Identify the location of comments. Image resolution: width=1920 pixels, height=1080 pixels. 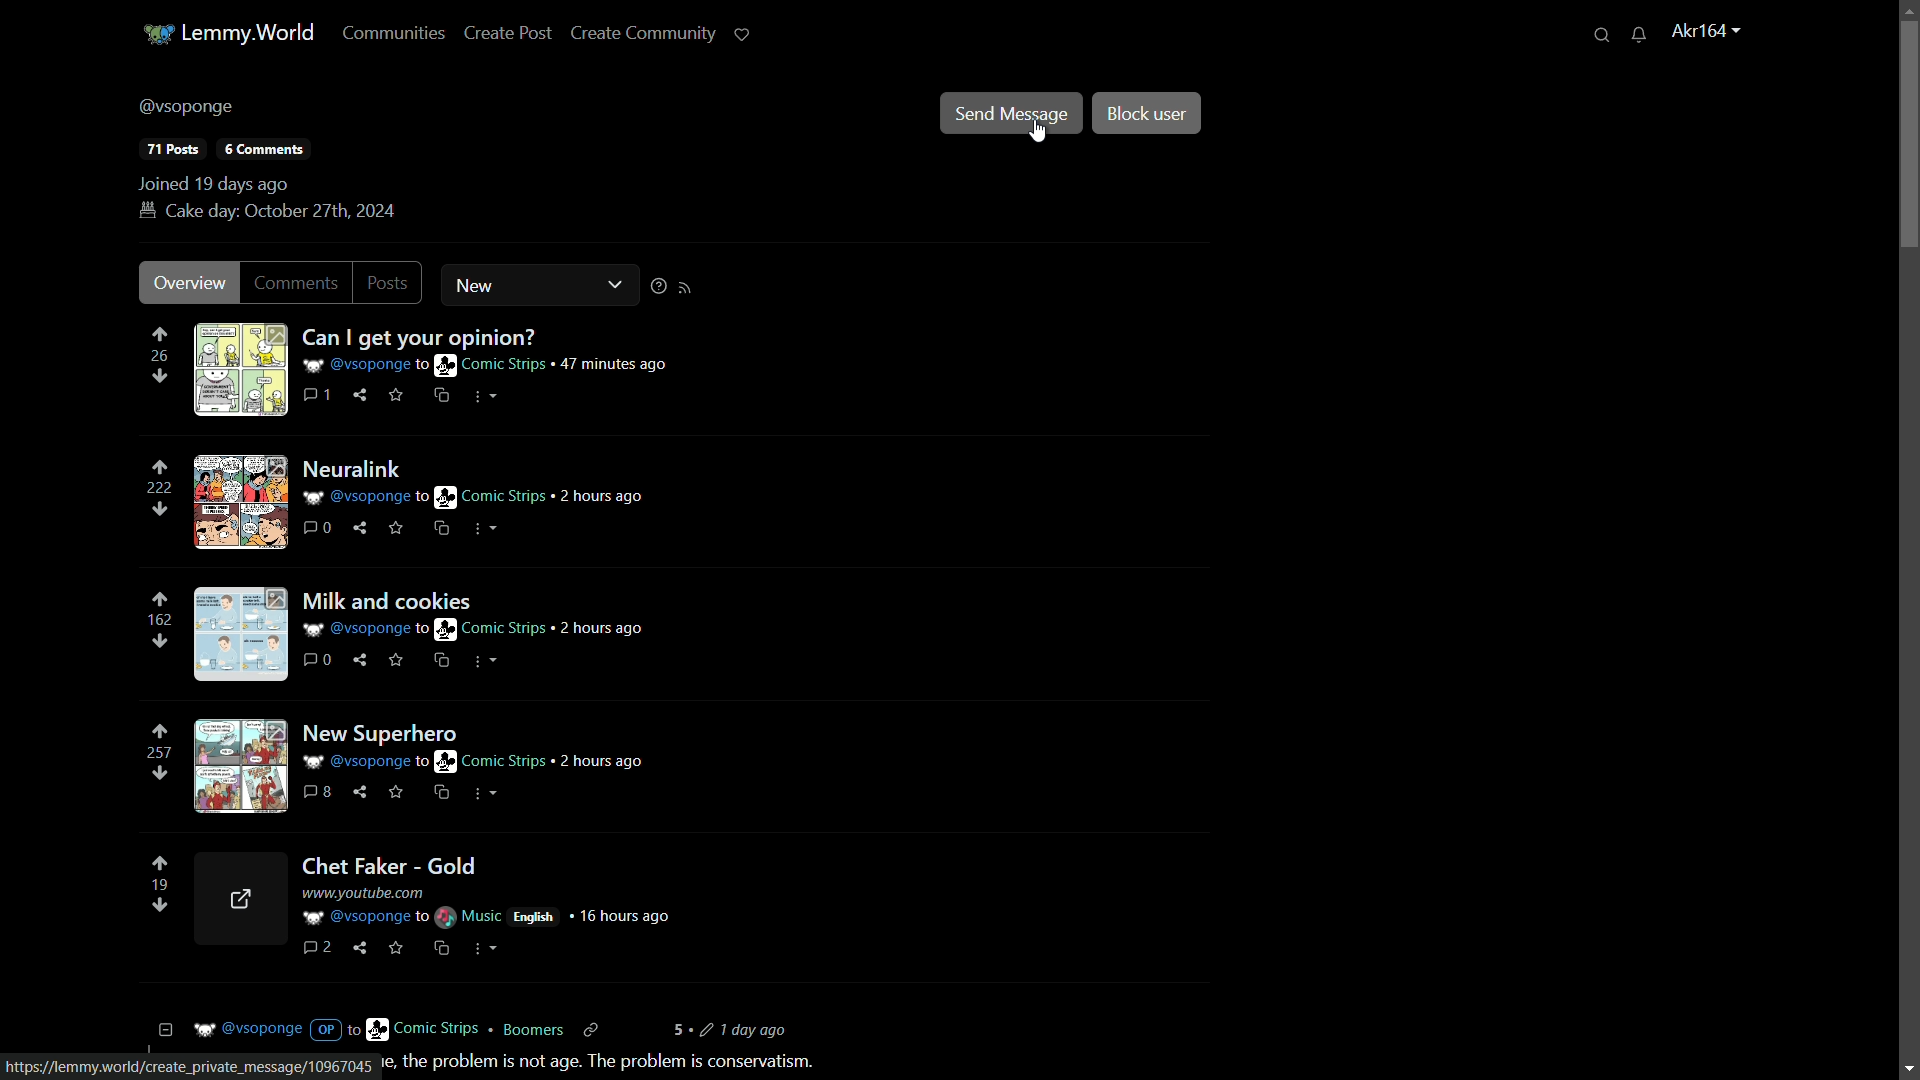
(302, 282).